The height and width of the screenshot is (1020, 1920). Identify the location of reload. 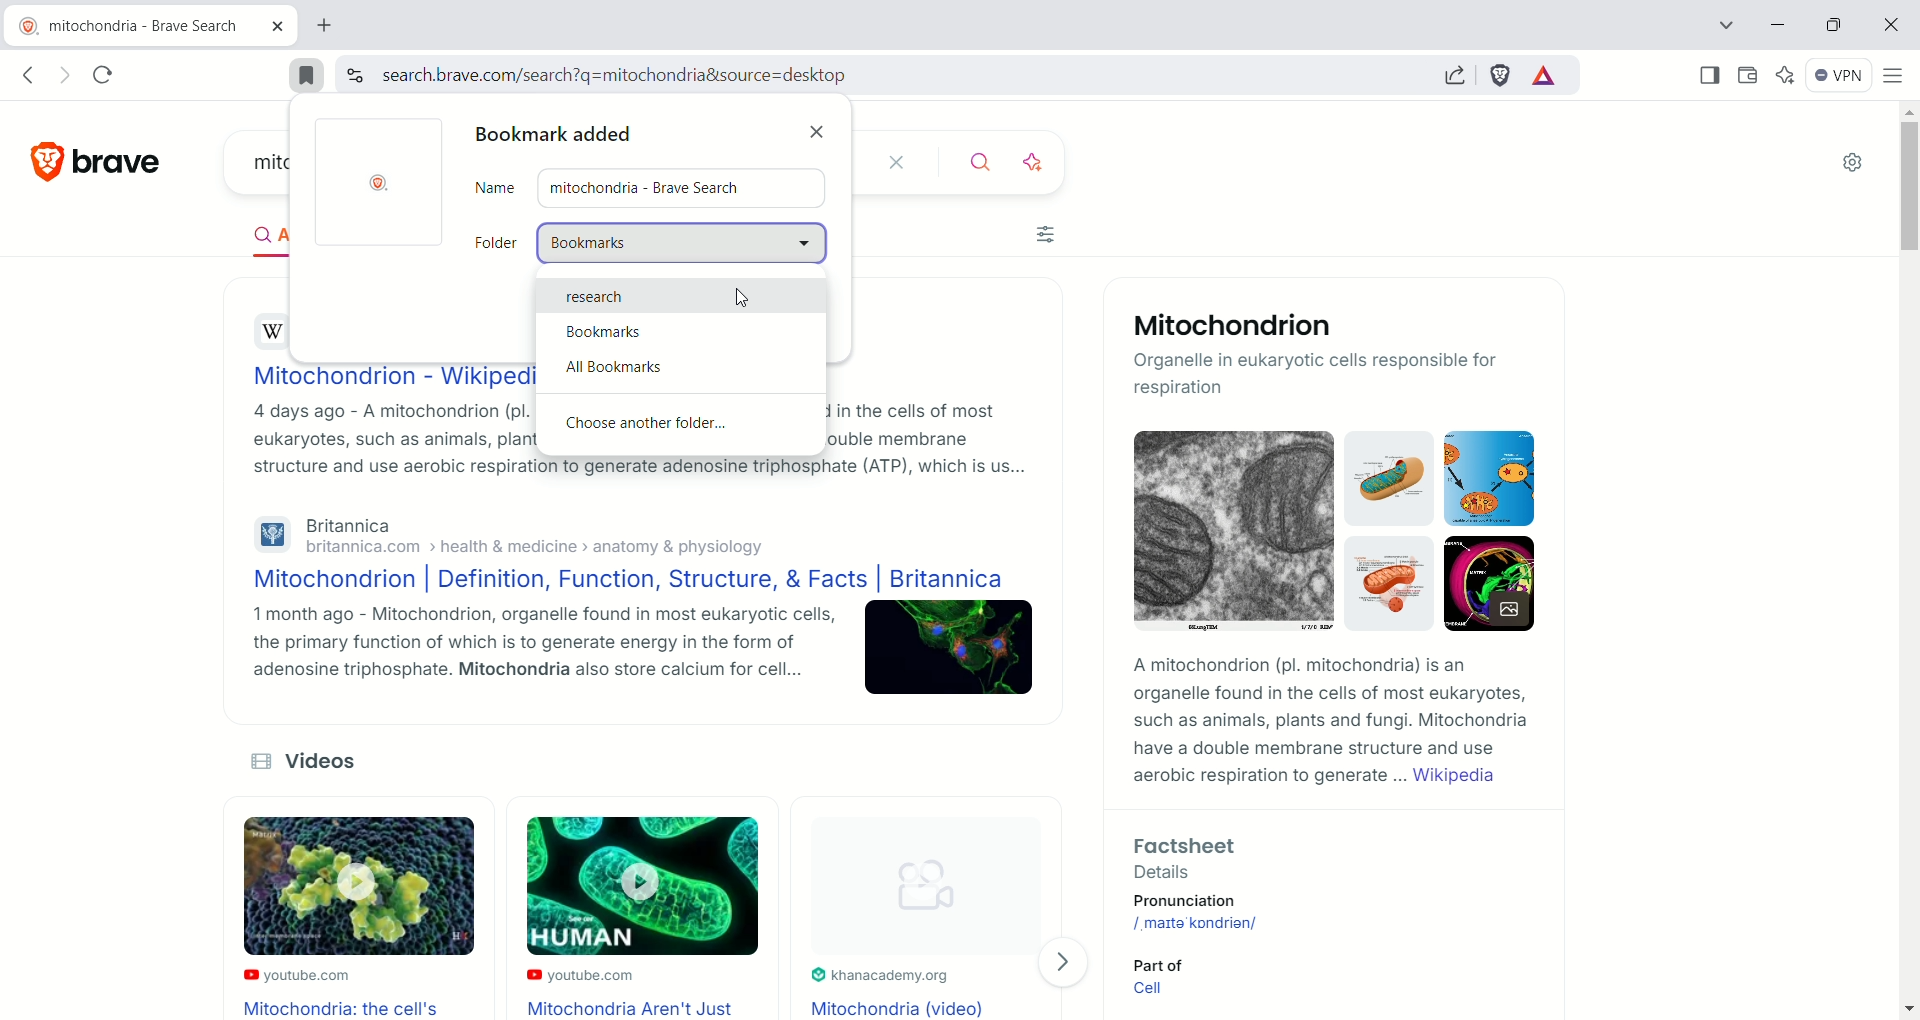
(105, 73).